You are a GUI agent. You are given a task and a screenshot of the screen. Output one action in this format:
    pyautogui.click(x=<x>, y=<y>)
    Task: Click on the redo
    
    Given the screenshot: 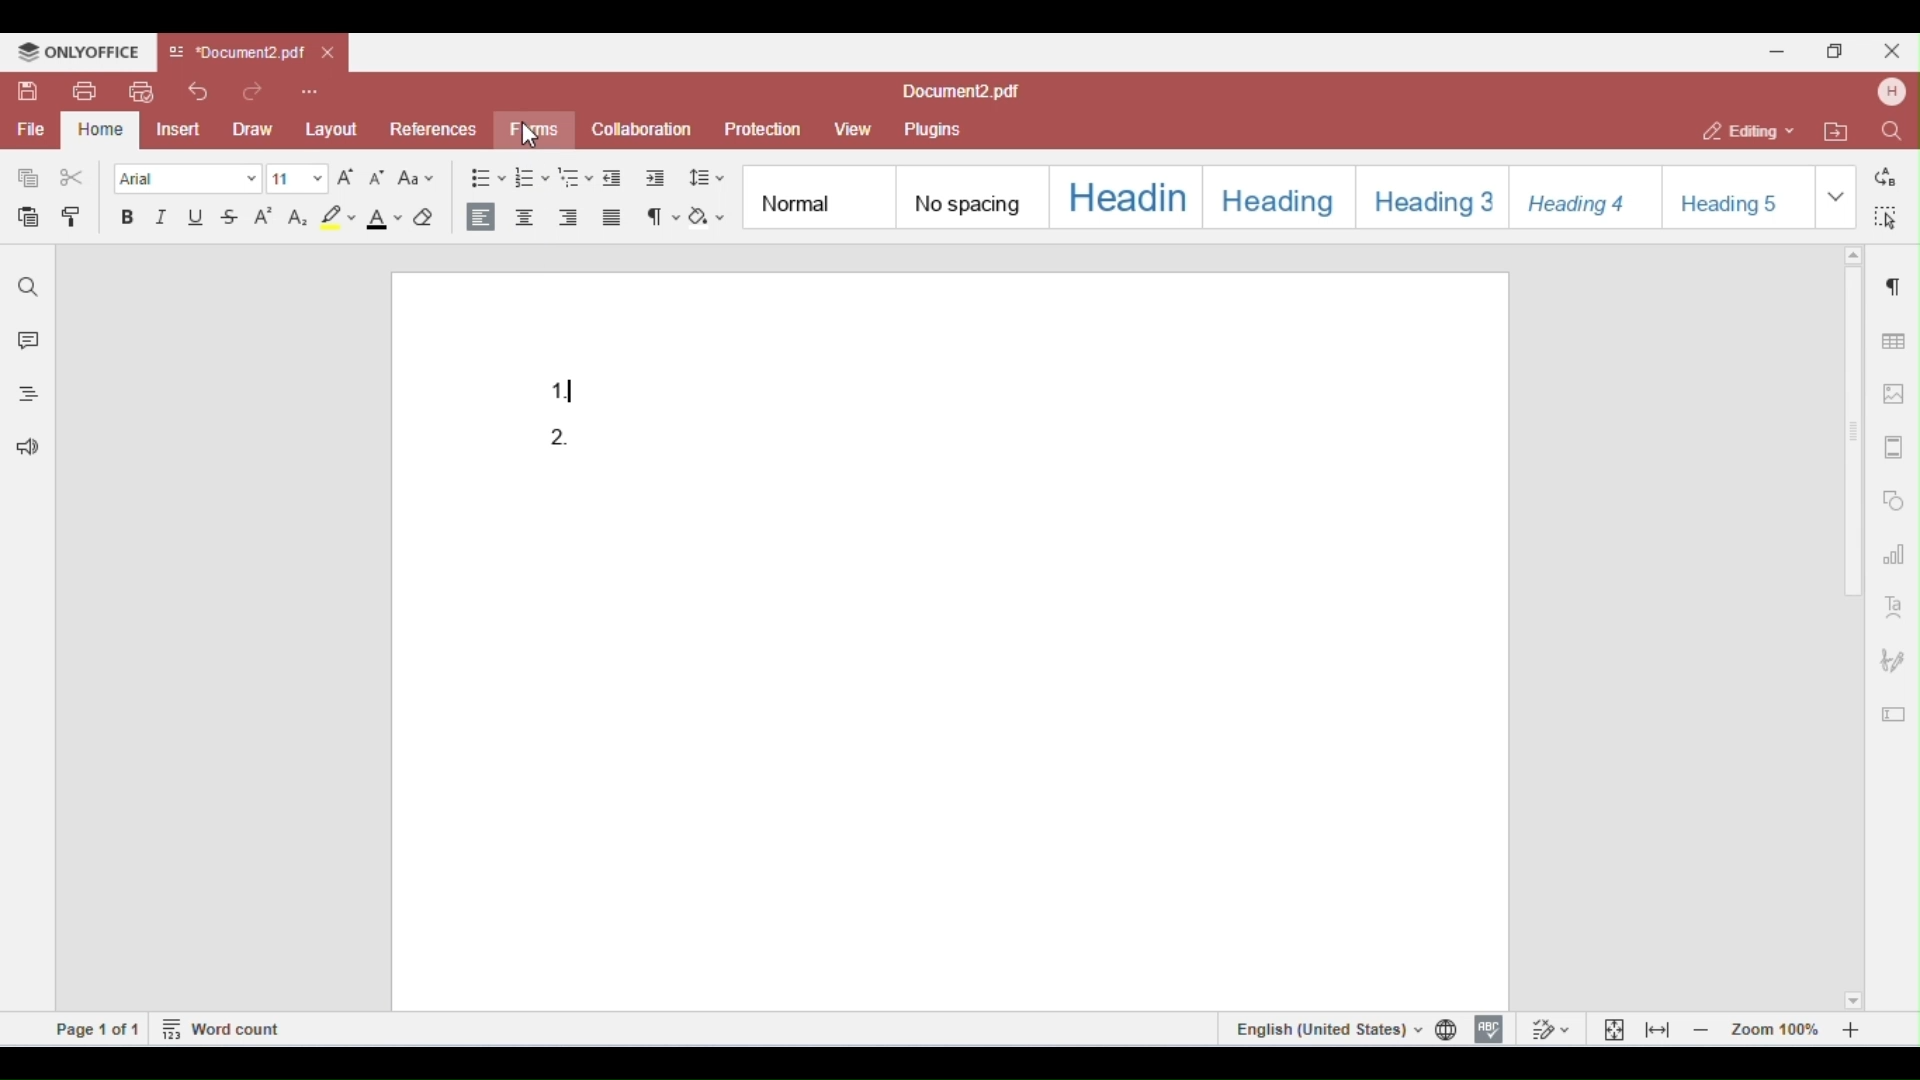 What is the action you would take?
    pyautogui.click(x=257, y=90)
    